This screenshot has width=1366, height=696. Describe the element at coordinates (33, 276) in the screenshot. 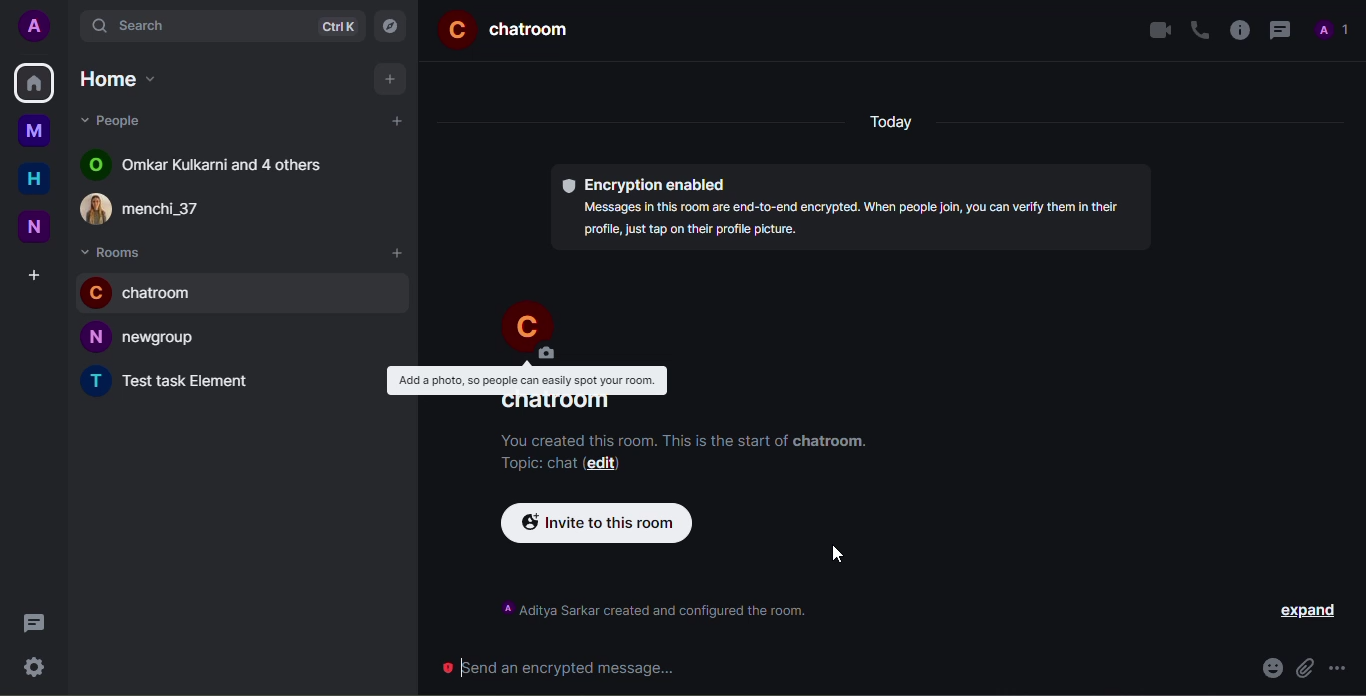

I see `create space` at that location.